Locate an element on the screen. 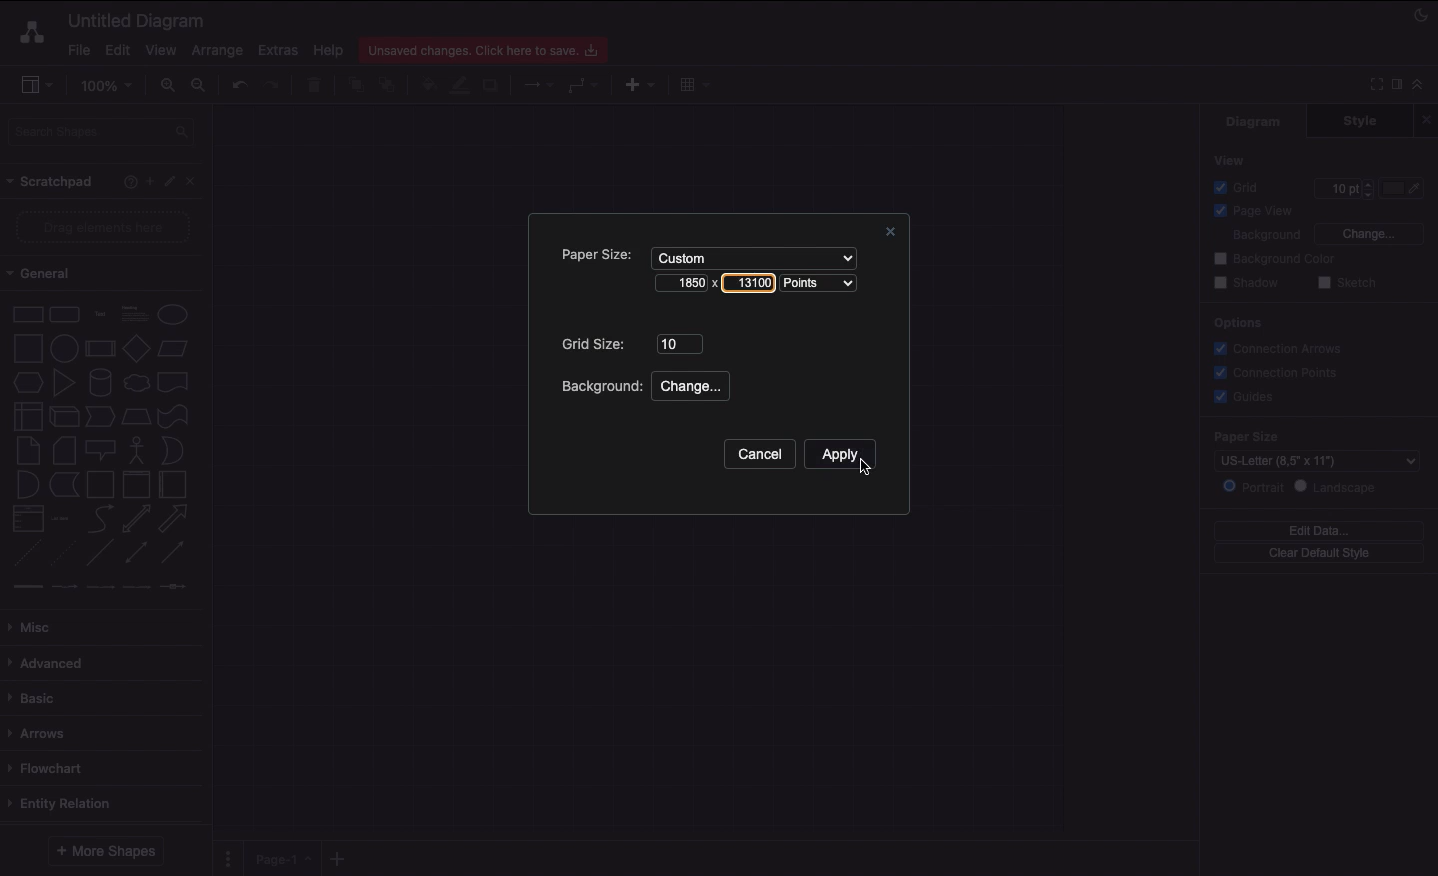 The width and height of the screenshot is (1438, 876). View is located at coordinates (161, 47).